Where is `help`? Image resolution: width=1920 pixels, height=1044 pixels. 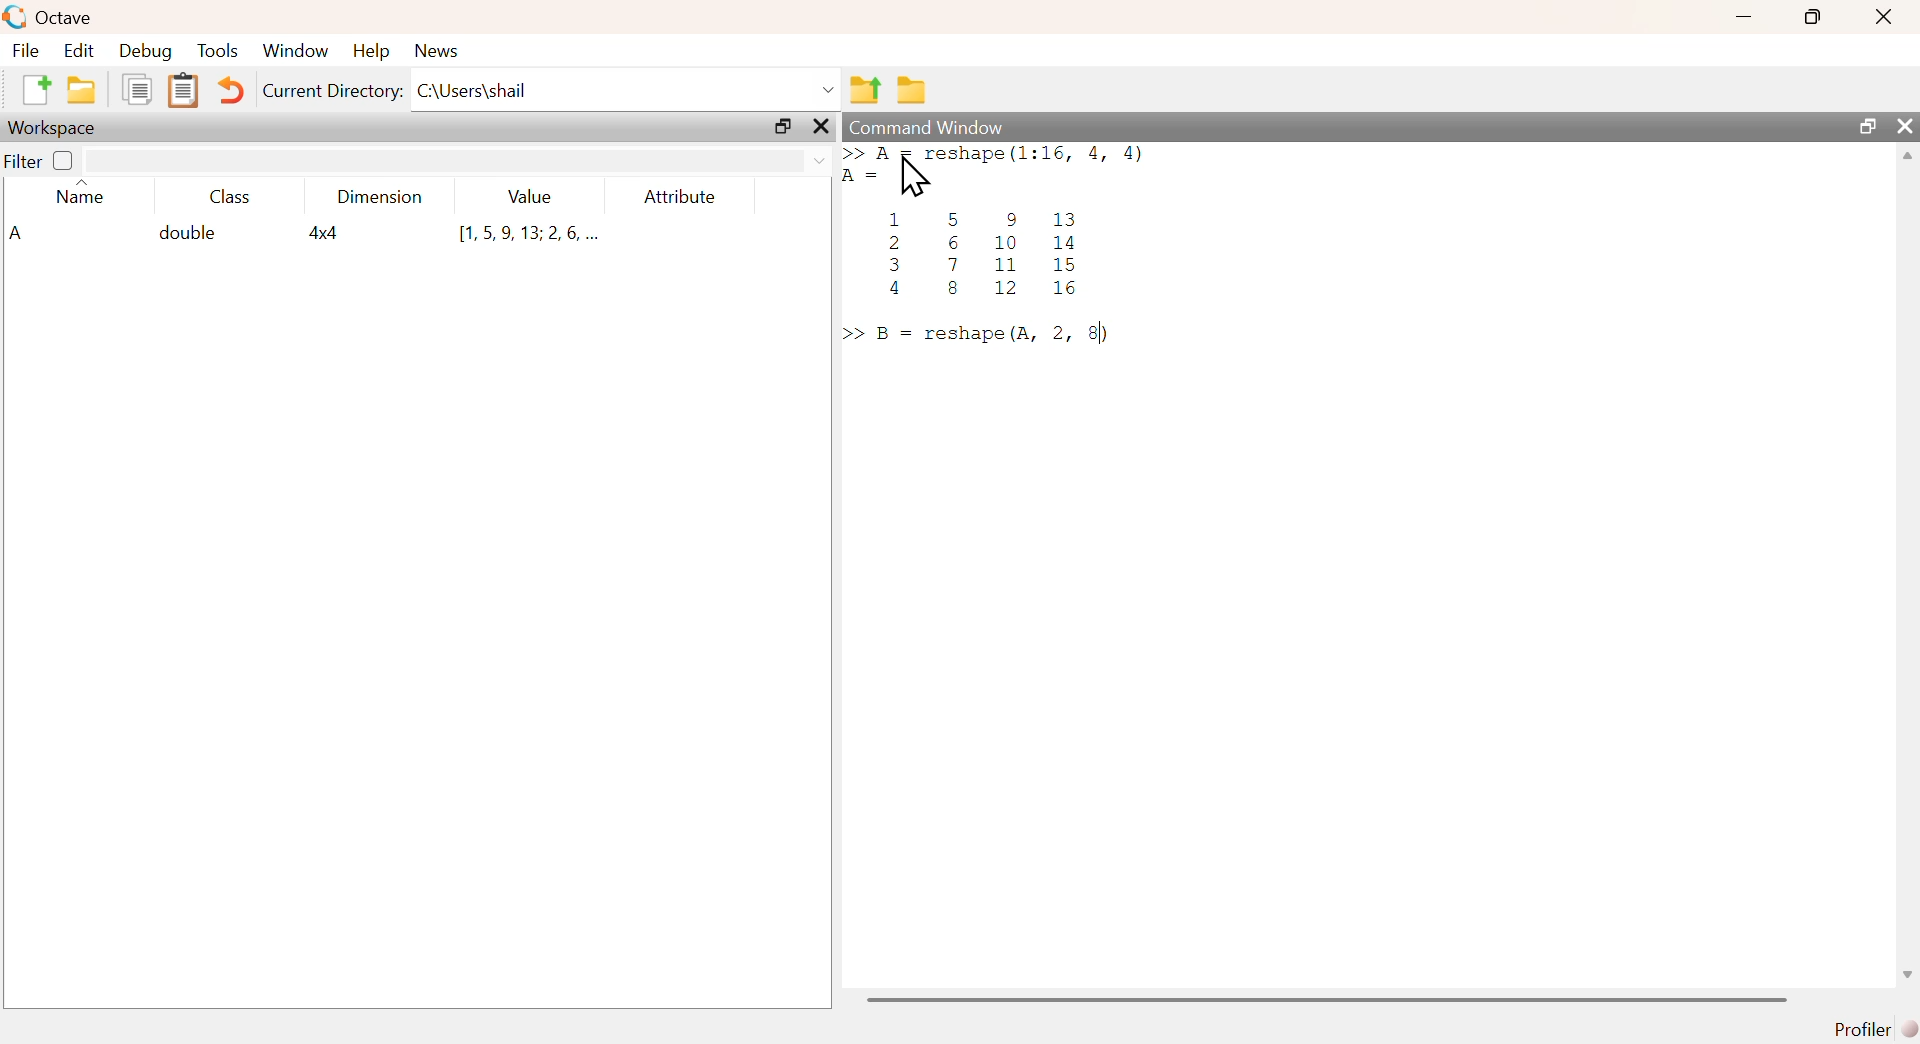 help is located at coordinates (374, 53).